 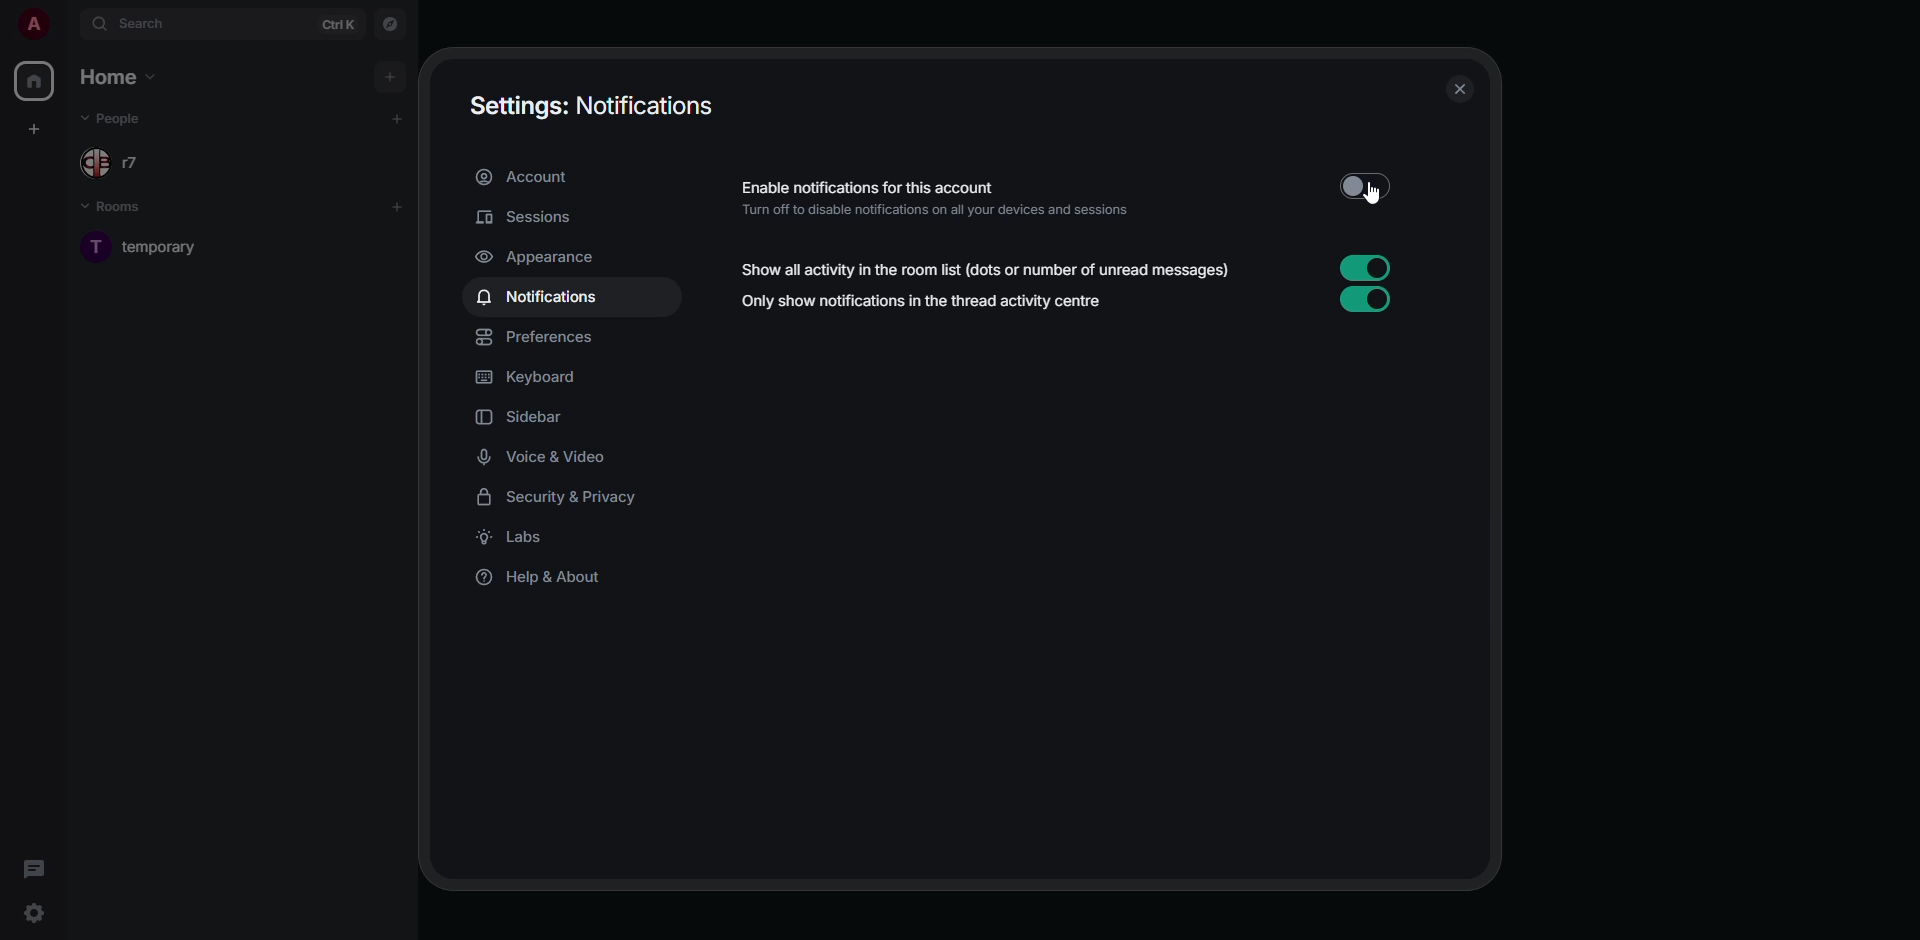 What do you see at coordinates (594, 105) in the screenshot?
I see `settings notifications` at bounding box center [594, 105].